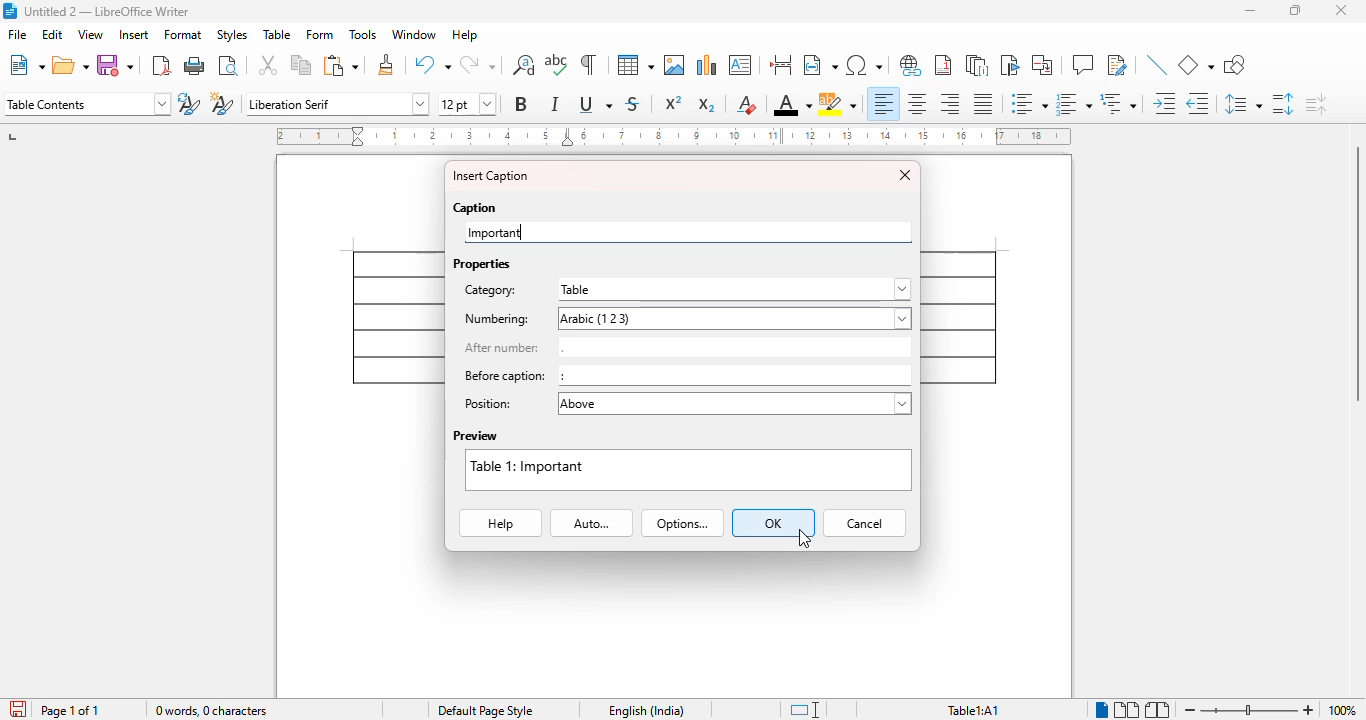  What do you see at coordinates (647, 711) in the screenshot?
I see `text language` at bounding box center [647, 711].